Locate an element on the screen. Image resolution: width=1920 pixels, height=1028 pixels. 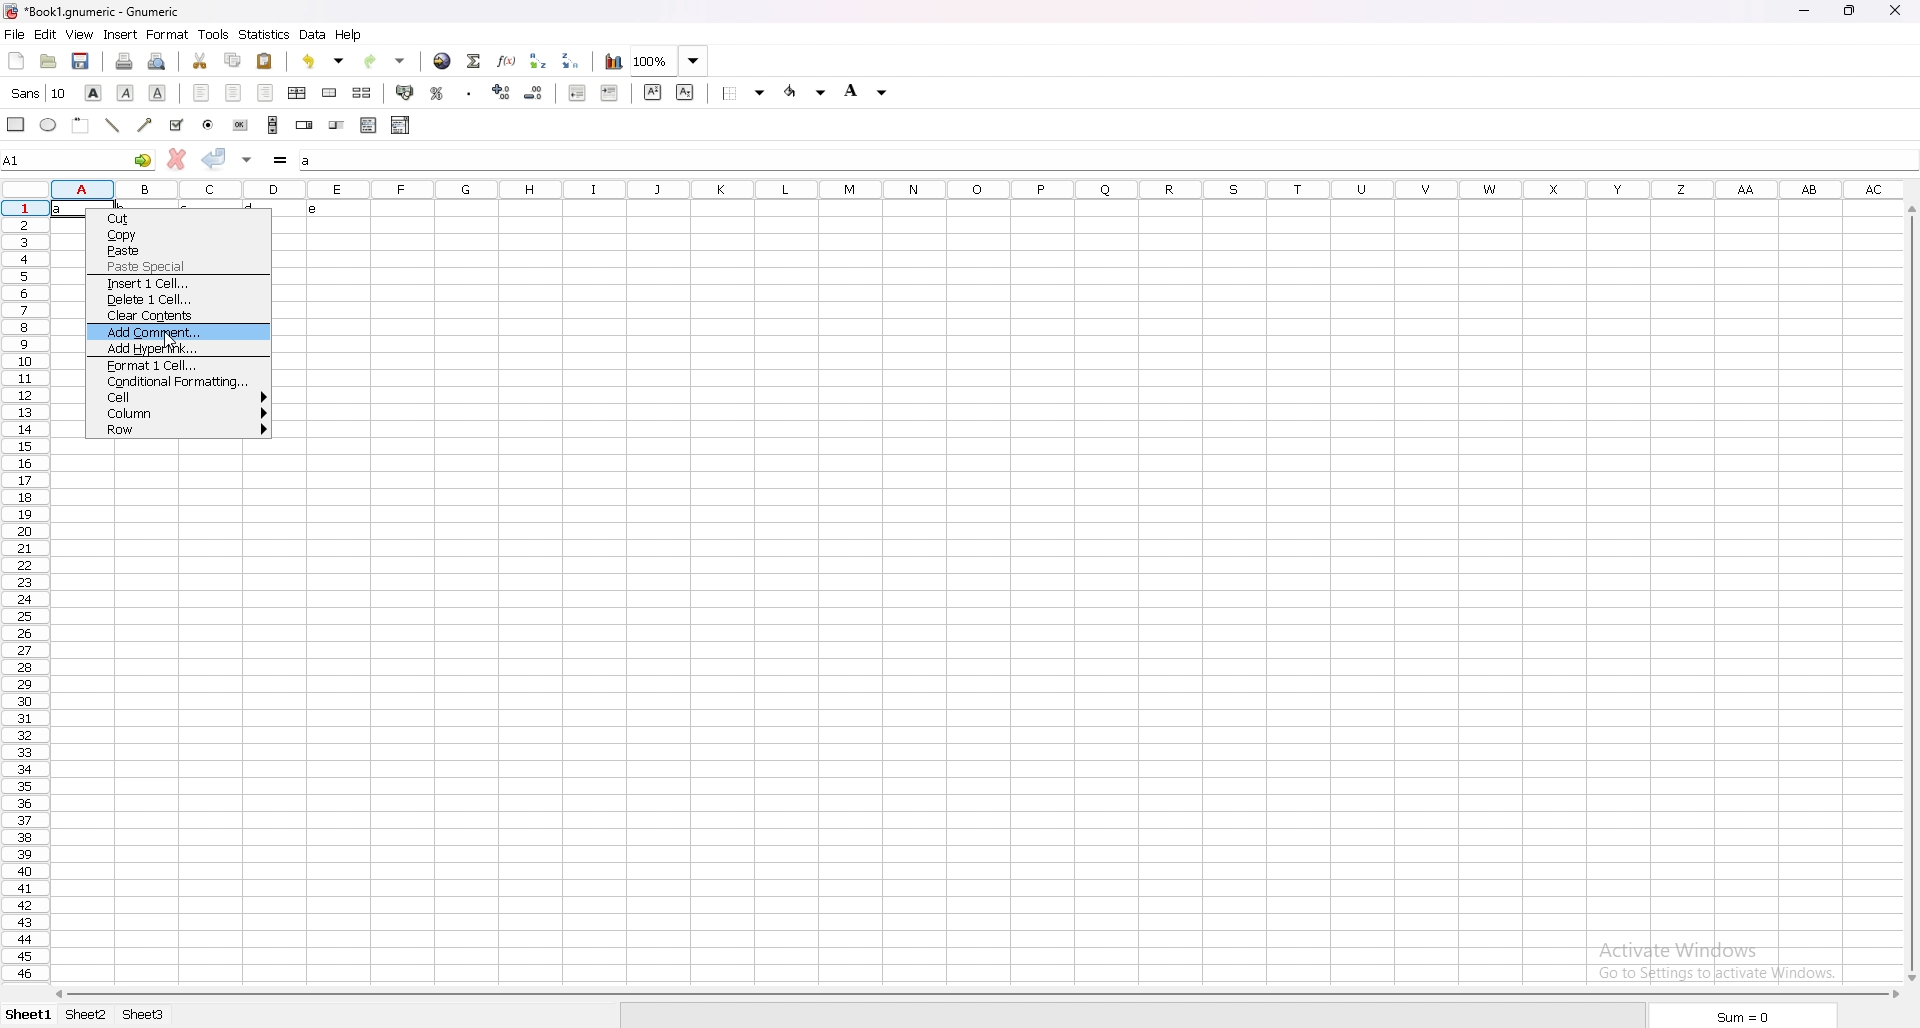
data is located at coordinates (315, 34).